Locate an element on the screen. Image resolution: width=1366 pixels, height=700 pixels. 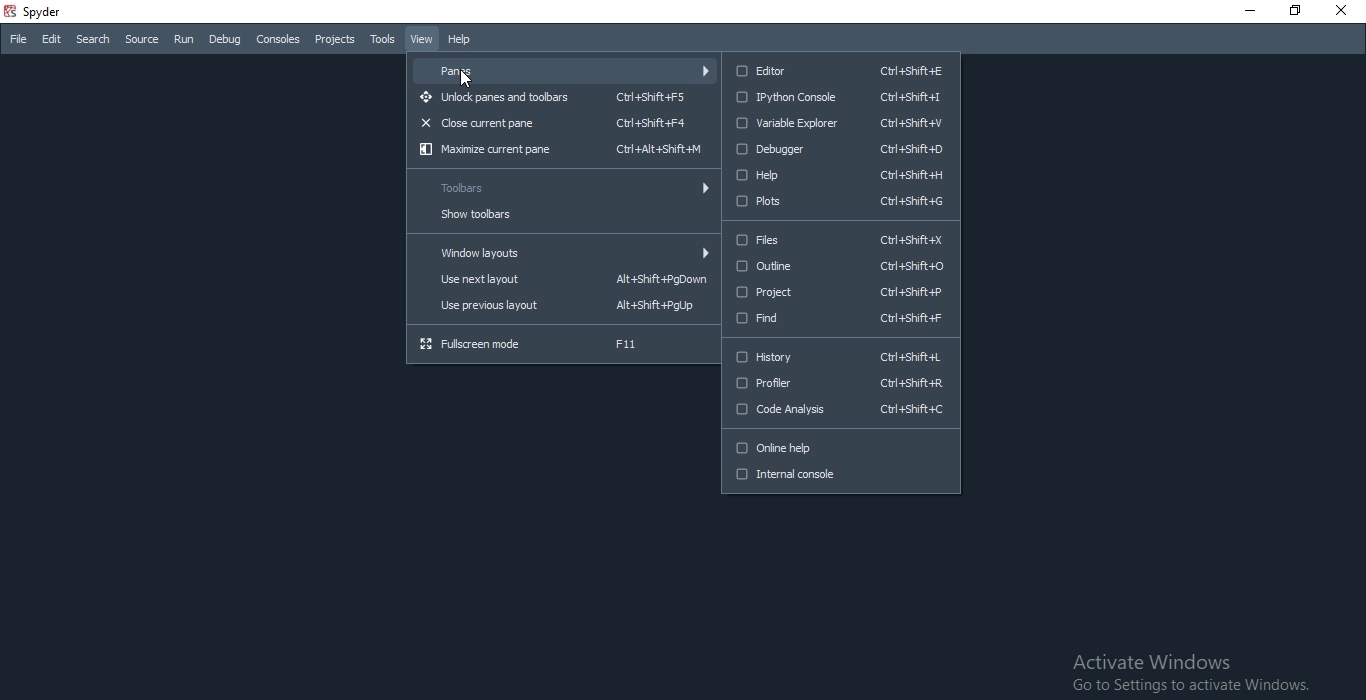
Unlock panes and toolbars is located at coordinates (563, 98).